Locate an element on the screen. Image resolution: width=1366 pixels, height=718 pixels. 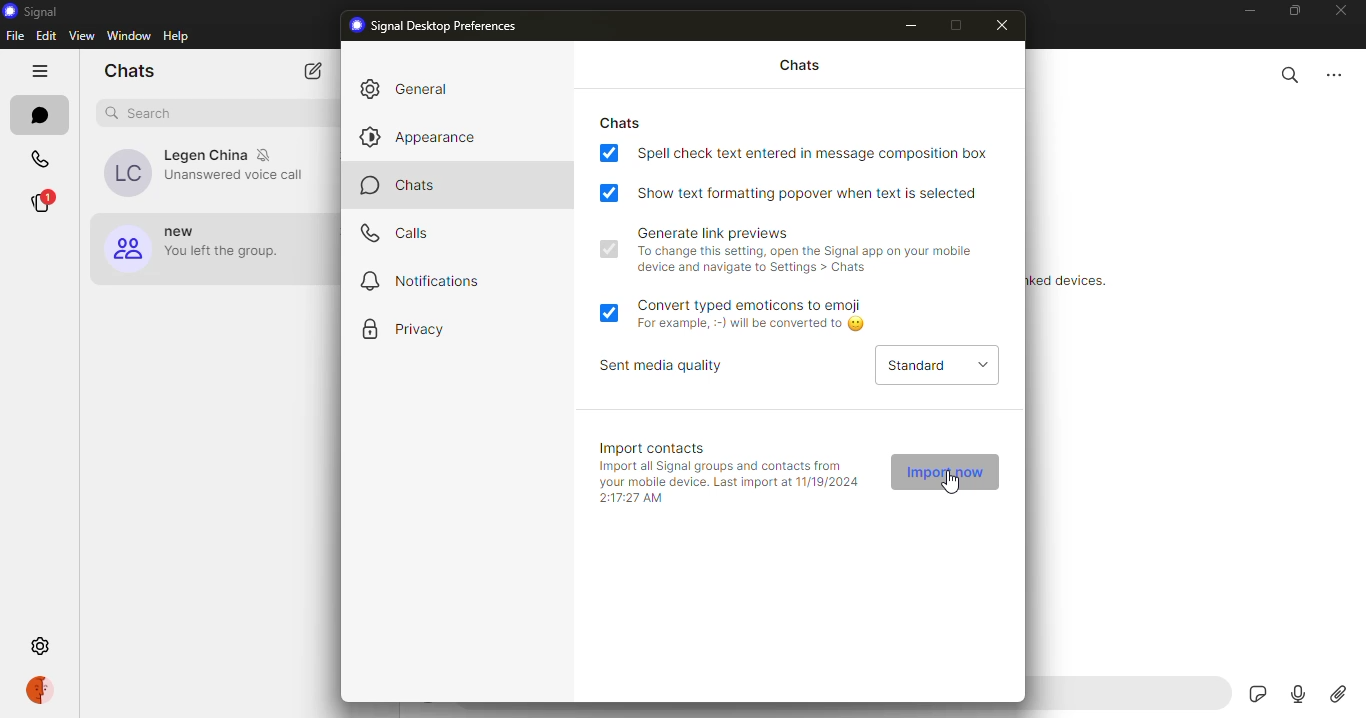
profile is located at coordinates (42, 688).